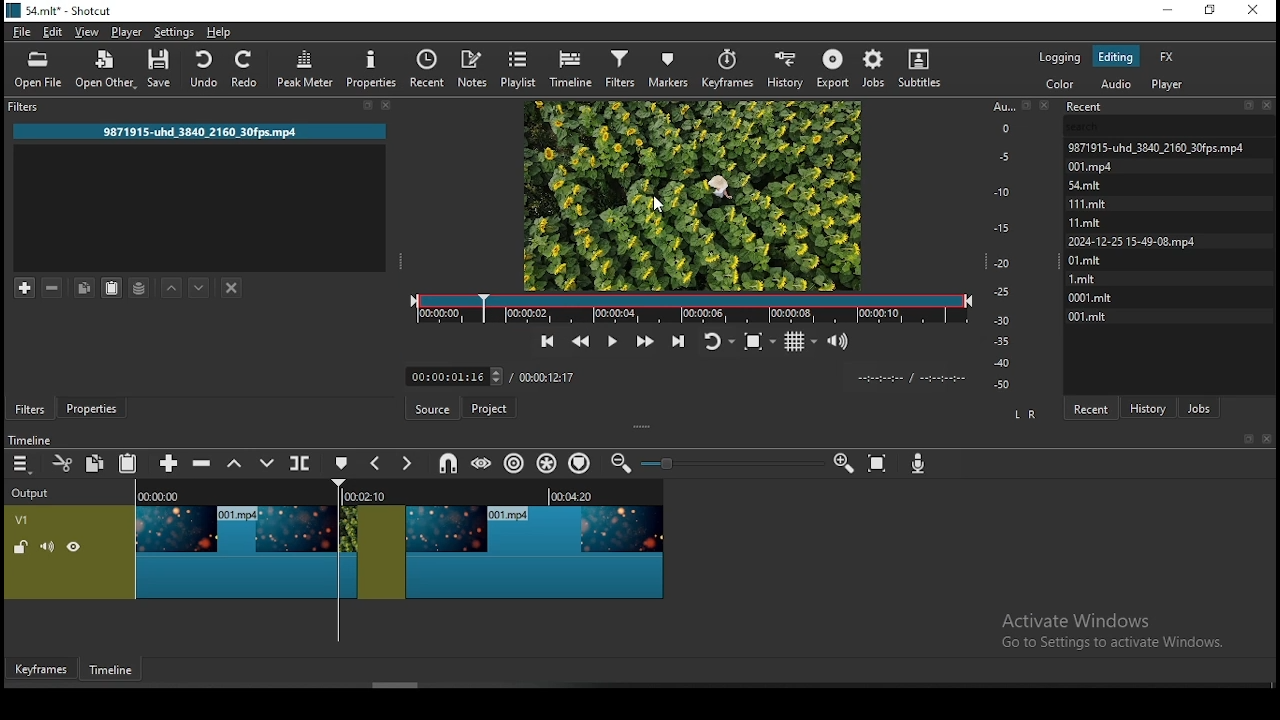 This screenshot has height=720, width=1280. Describe the element at coordinates (730, 463) in the screenshot. I see `zoom in or zoom out button` at that location.